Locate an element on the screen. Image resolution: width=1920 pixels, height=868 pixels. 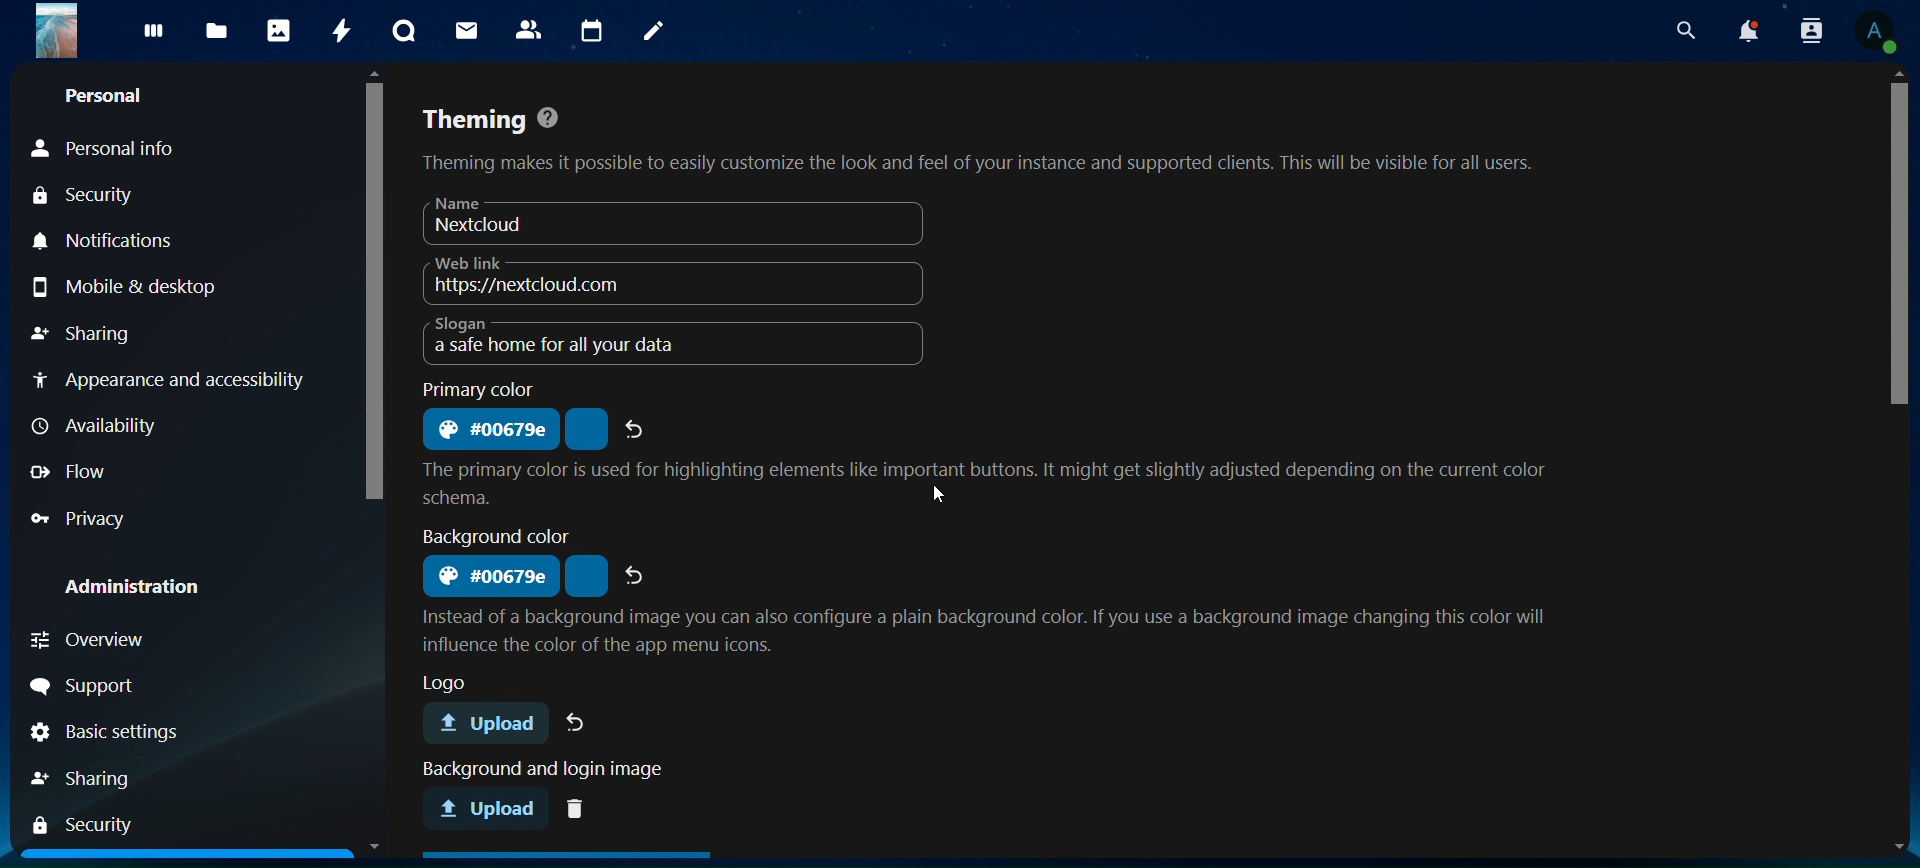
background and login image upload is located at coordinates (489, 807).